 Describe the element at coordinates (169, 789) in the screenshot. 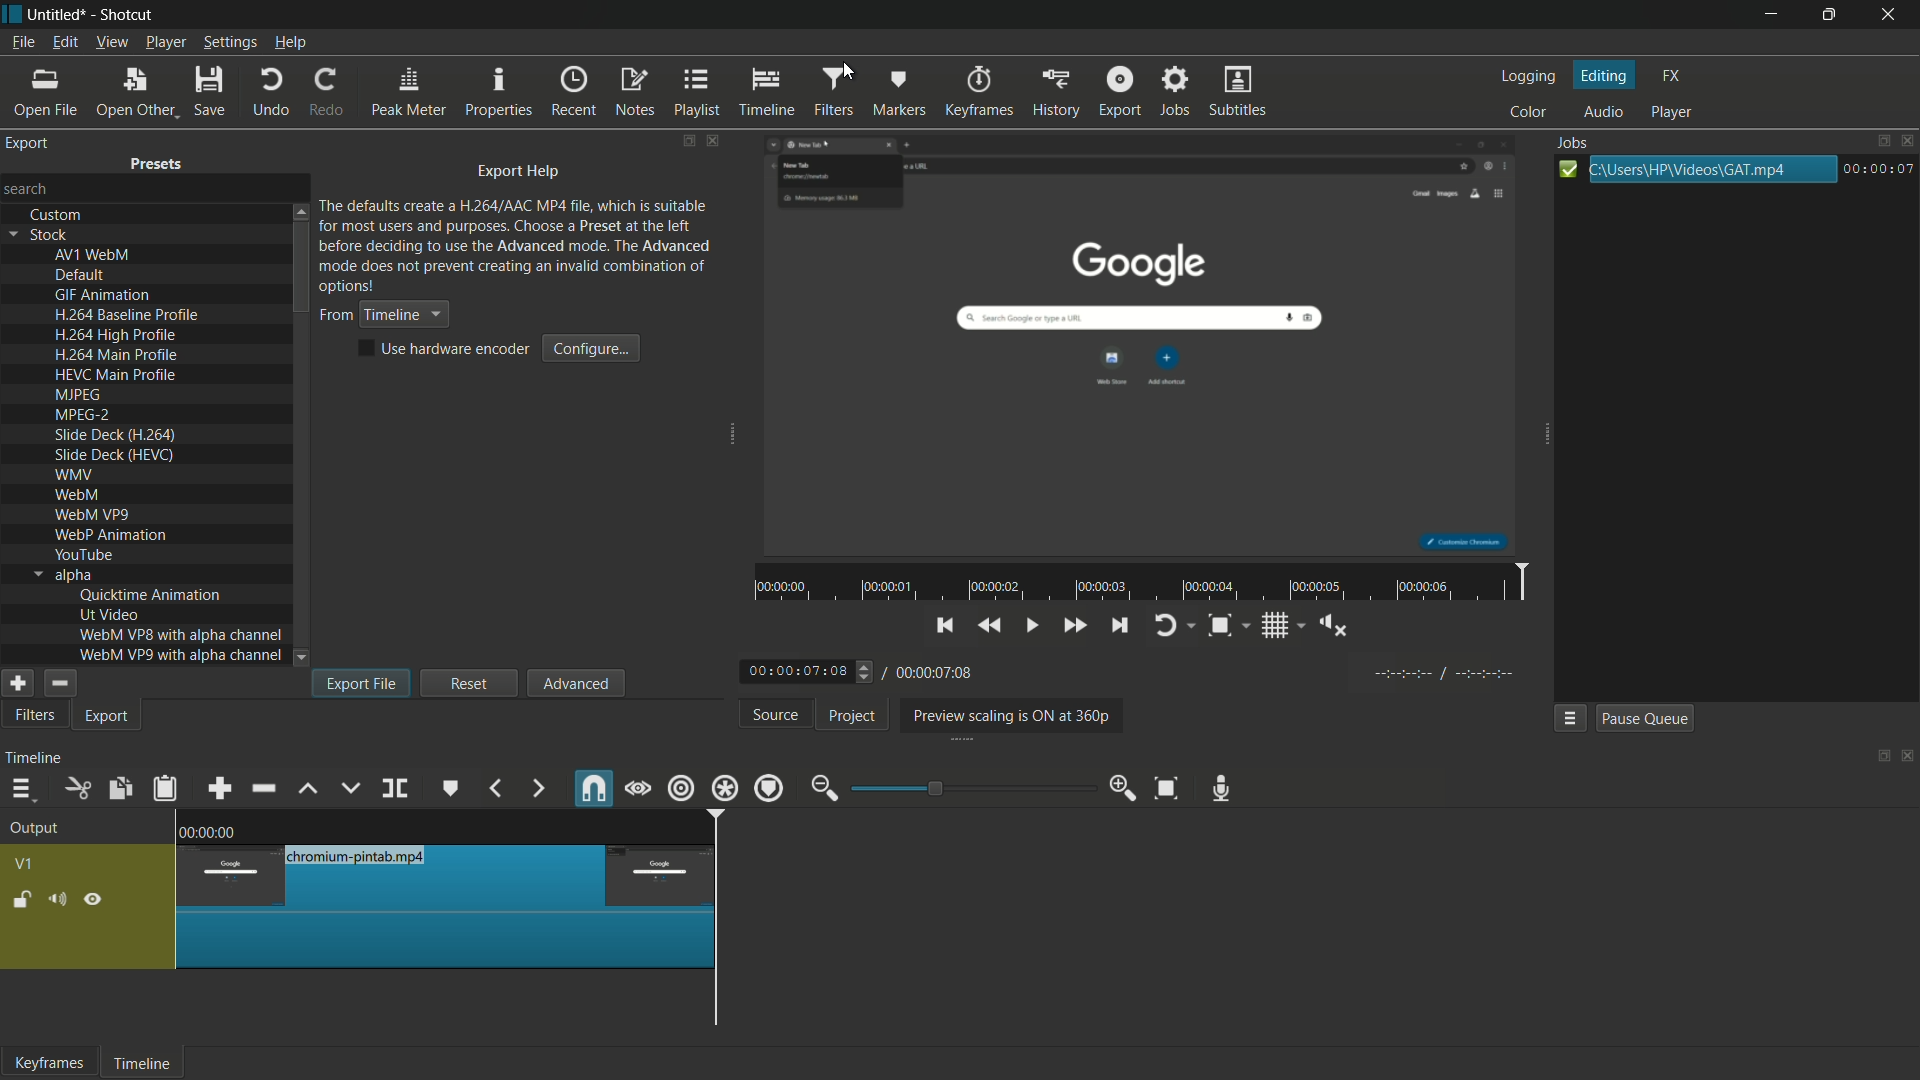

I see `paste` at that location.